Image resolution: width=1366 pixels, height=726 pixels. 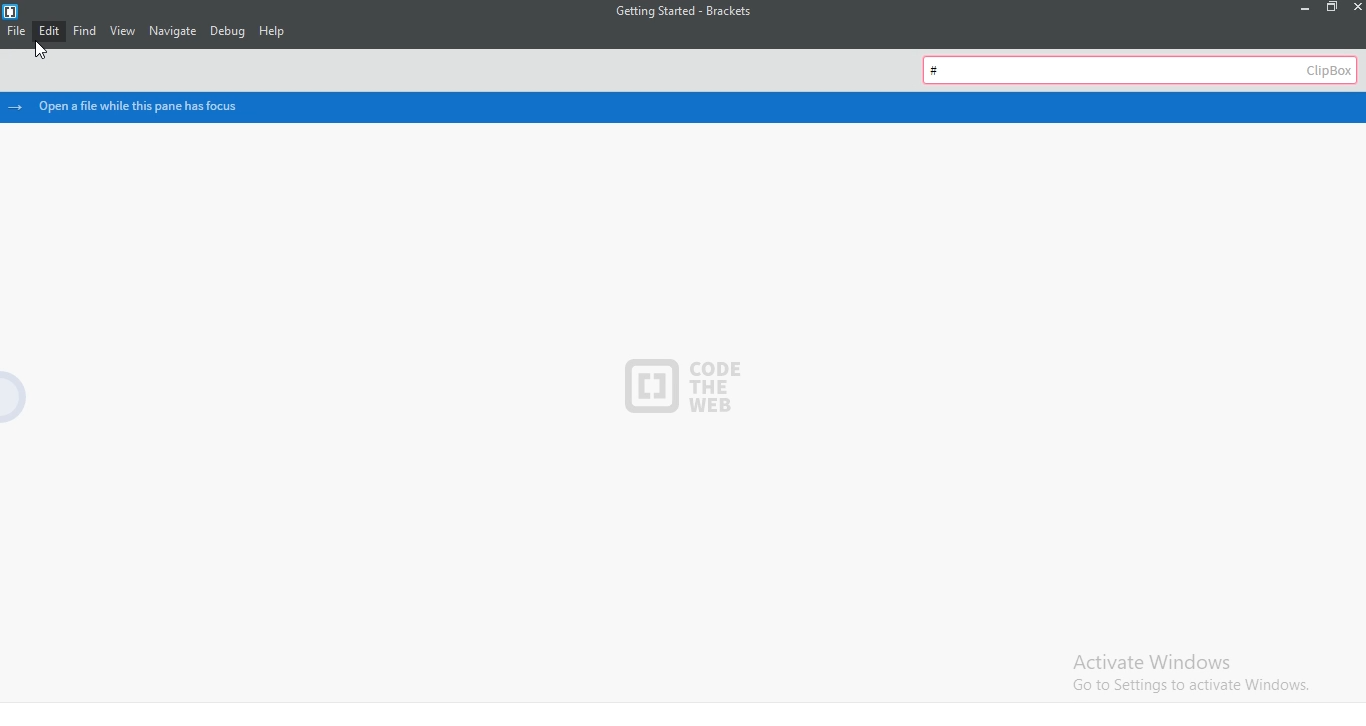 I want to click on Activate Windows. Go to settings to activate windows., so click(x=1196, y=674).